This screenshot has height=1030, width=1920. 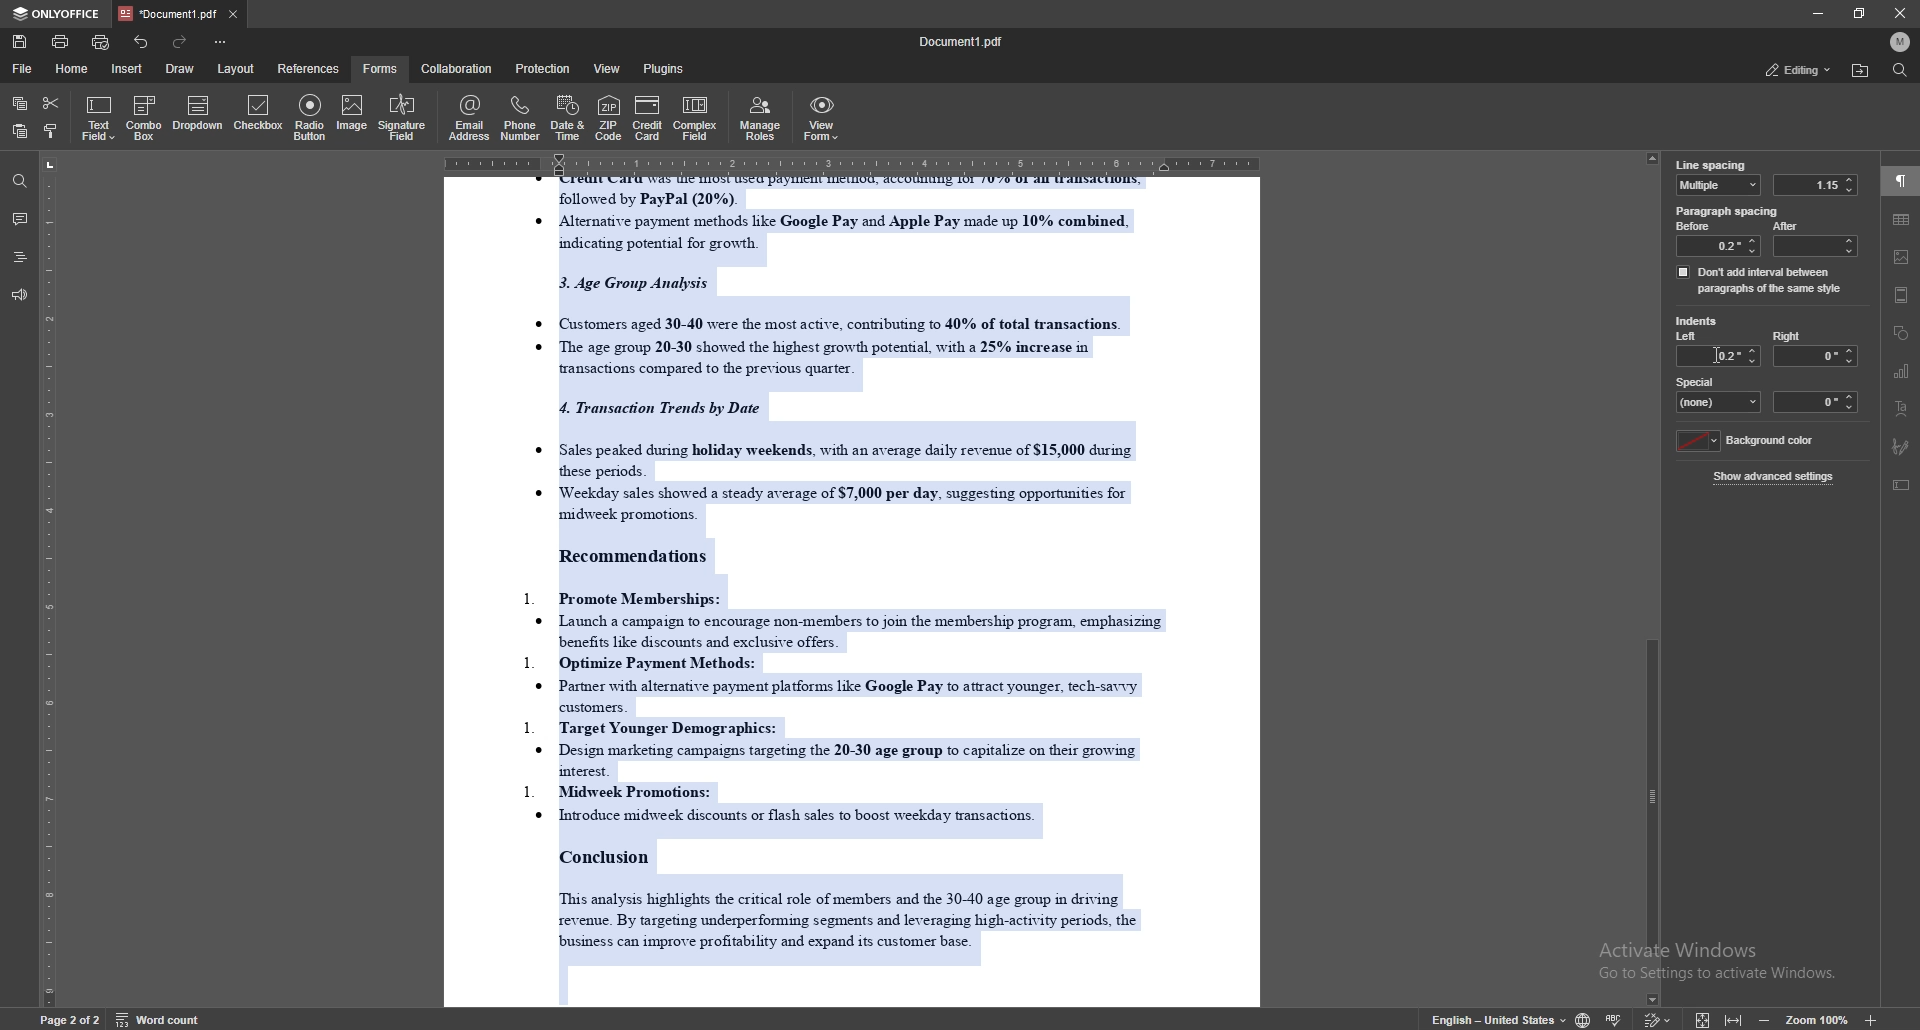 I want to click on close tab, so click(x=233, y=13).